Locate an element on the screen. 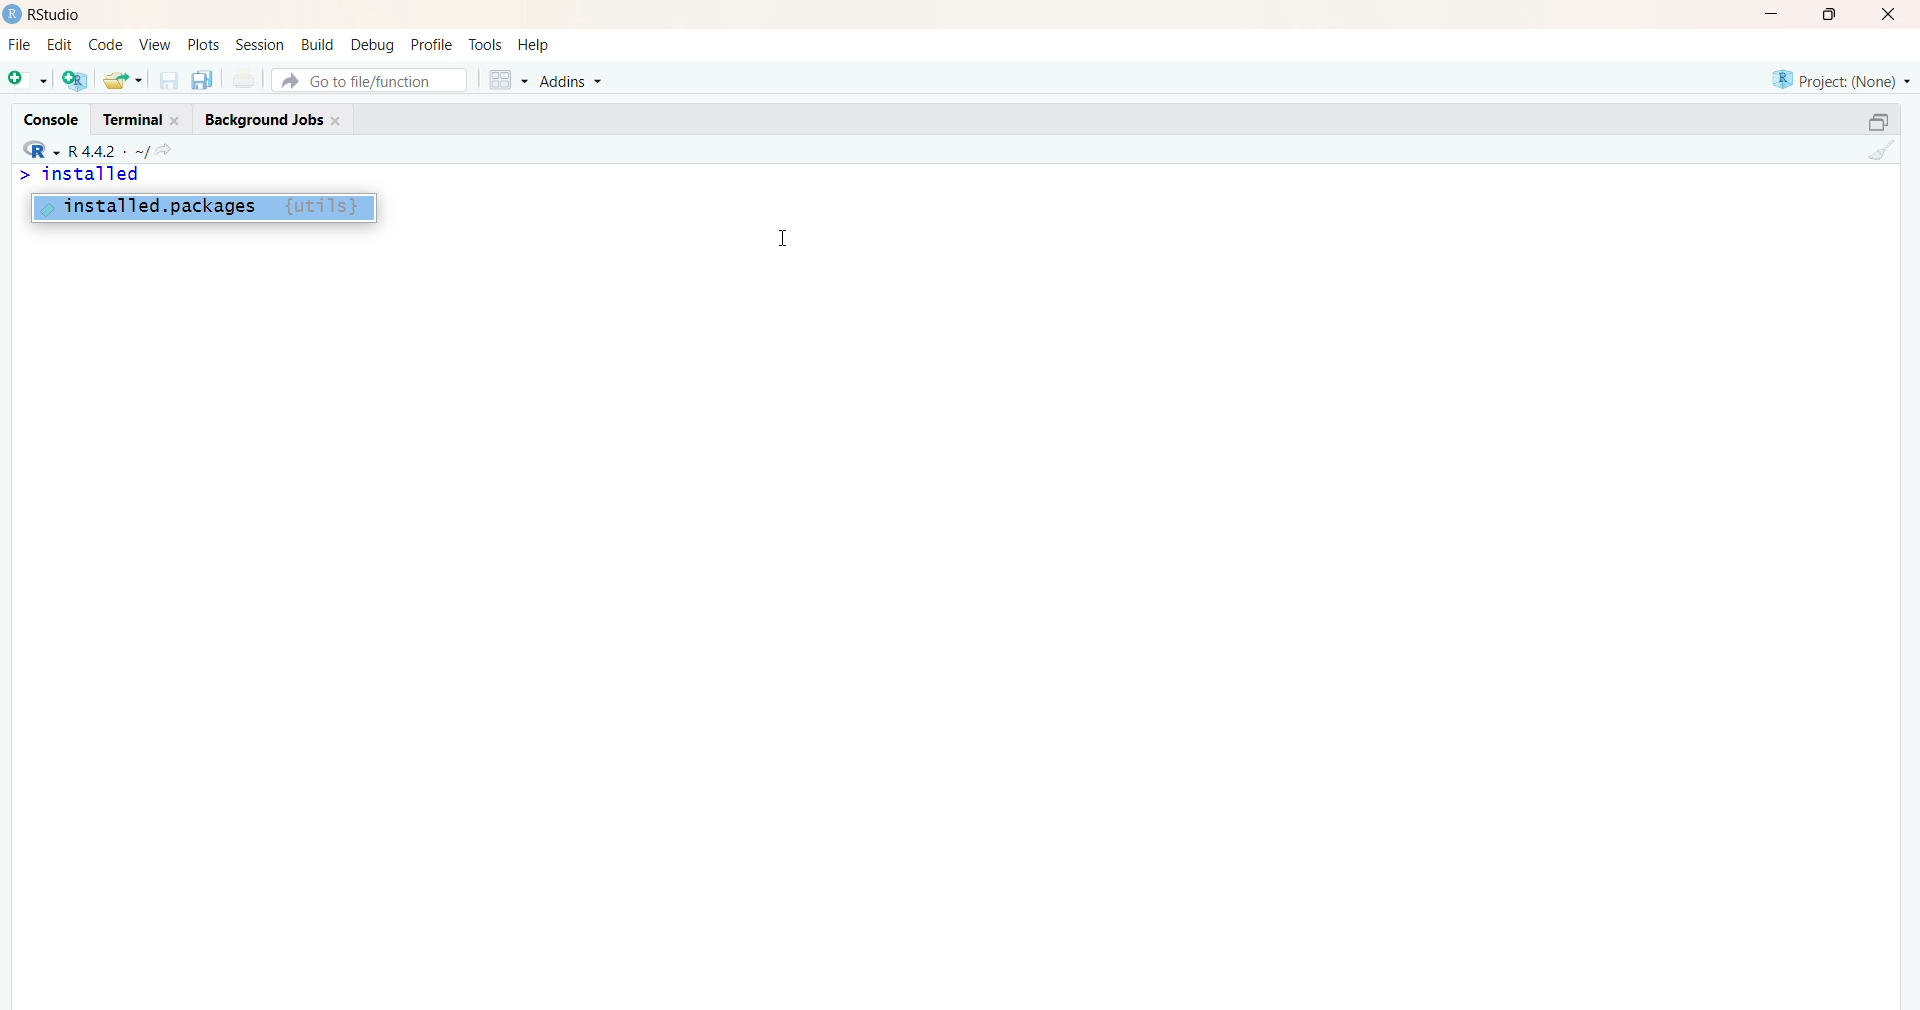 The width and height of the screenshot is (1920, 1010). open an existing file is located at coordinates (124, 79).